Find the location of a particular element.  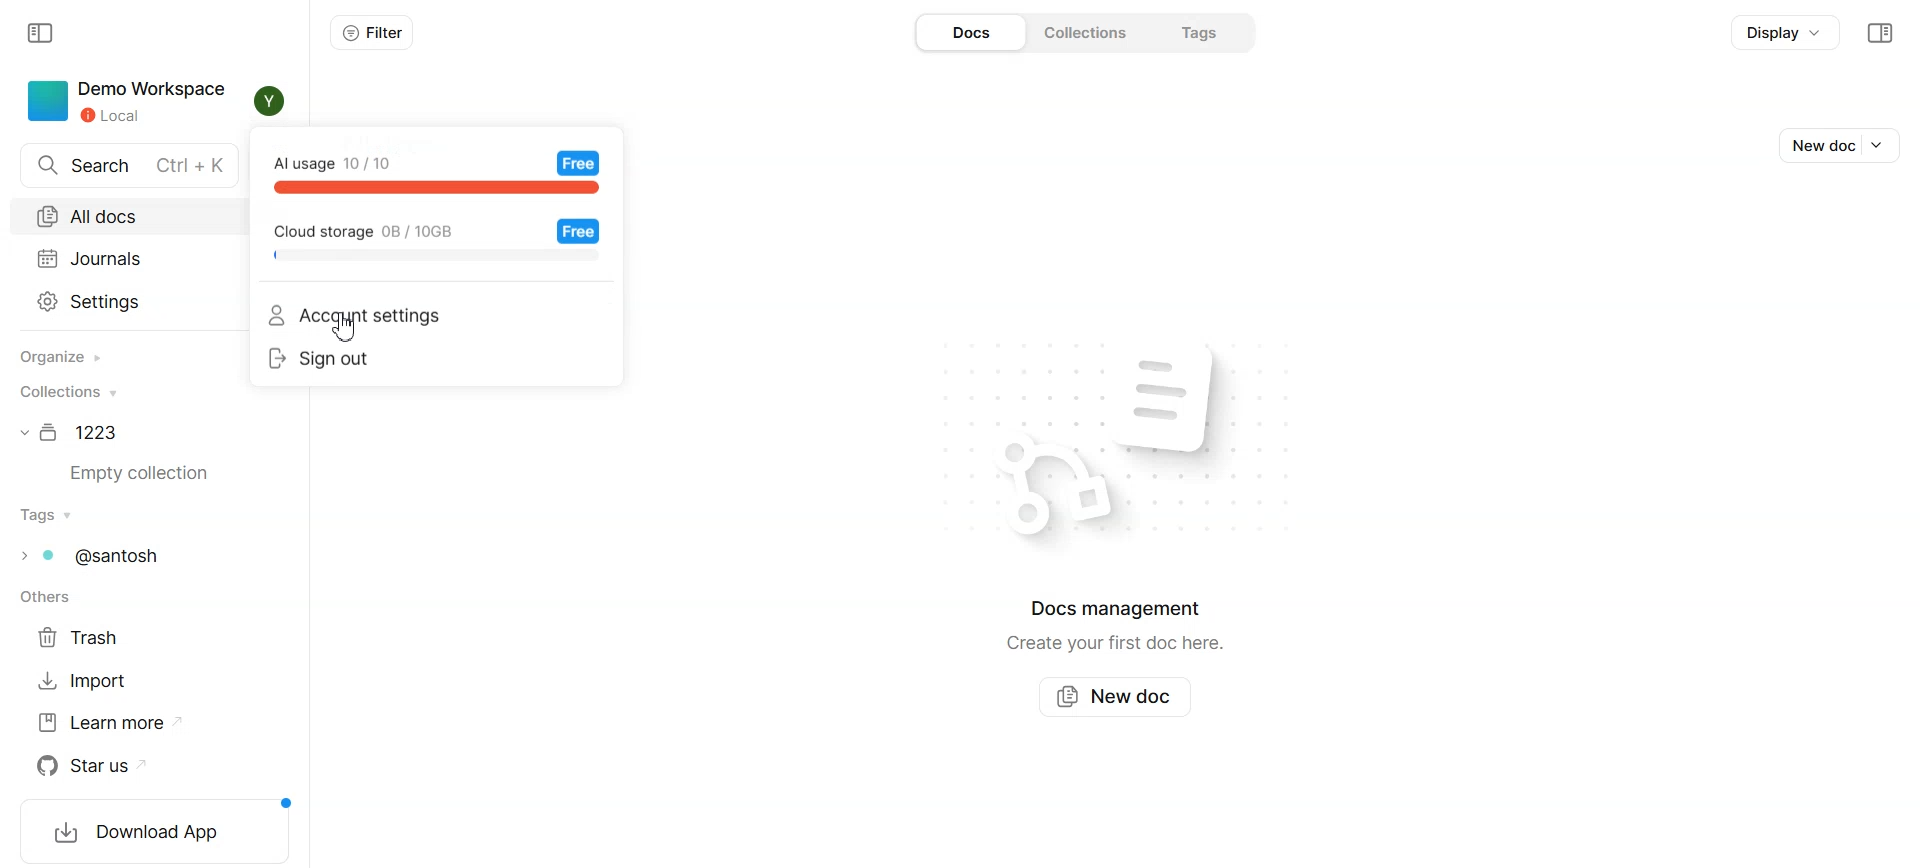

Document is located at coordinates (75, 432).